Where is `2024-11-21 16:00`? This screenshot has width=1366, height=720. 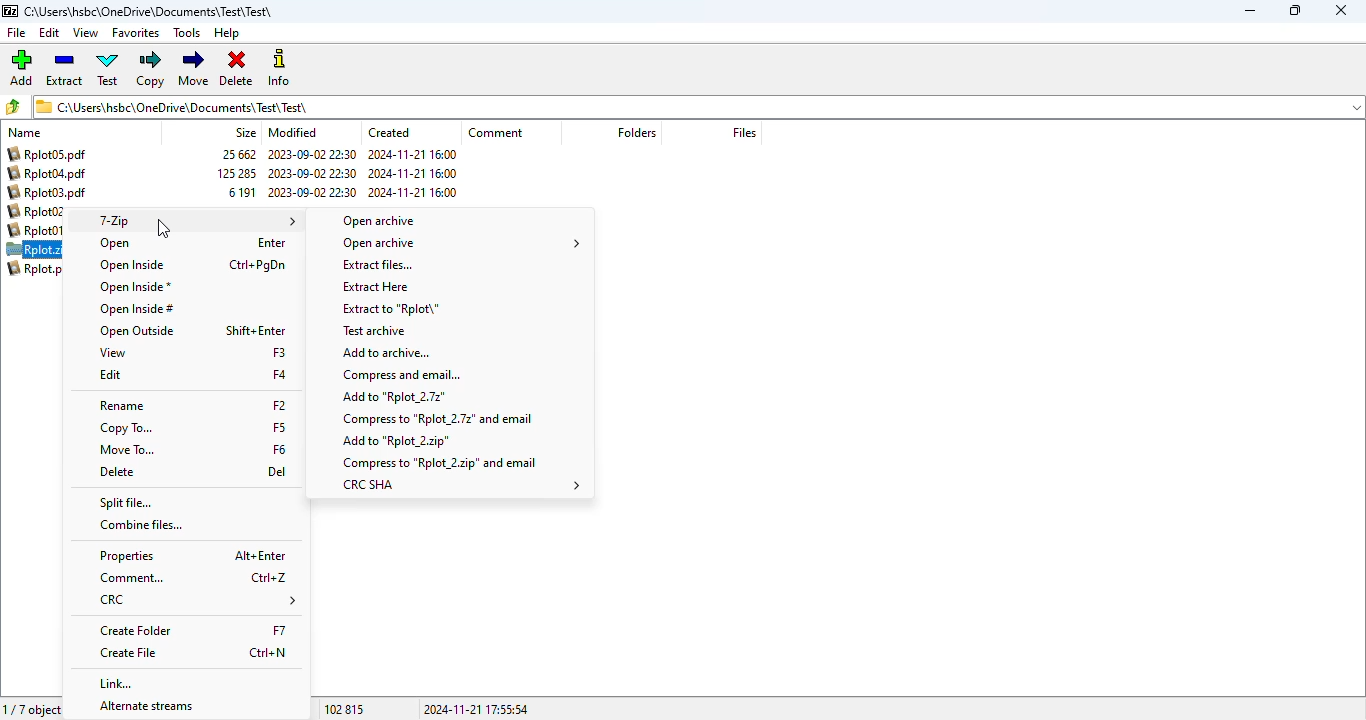
2024-11-21 16:00 is located at coordinates (413, 154).